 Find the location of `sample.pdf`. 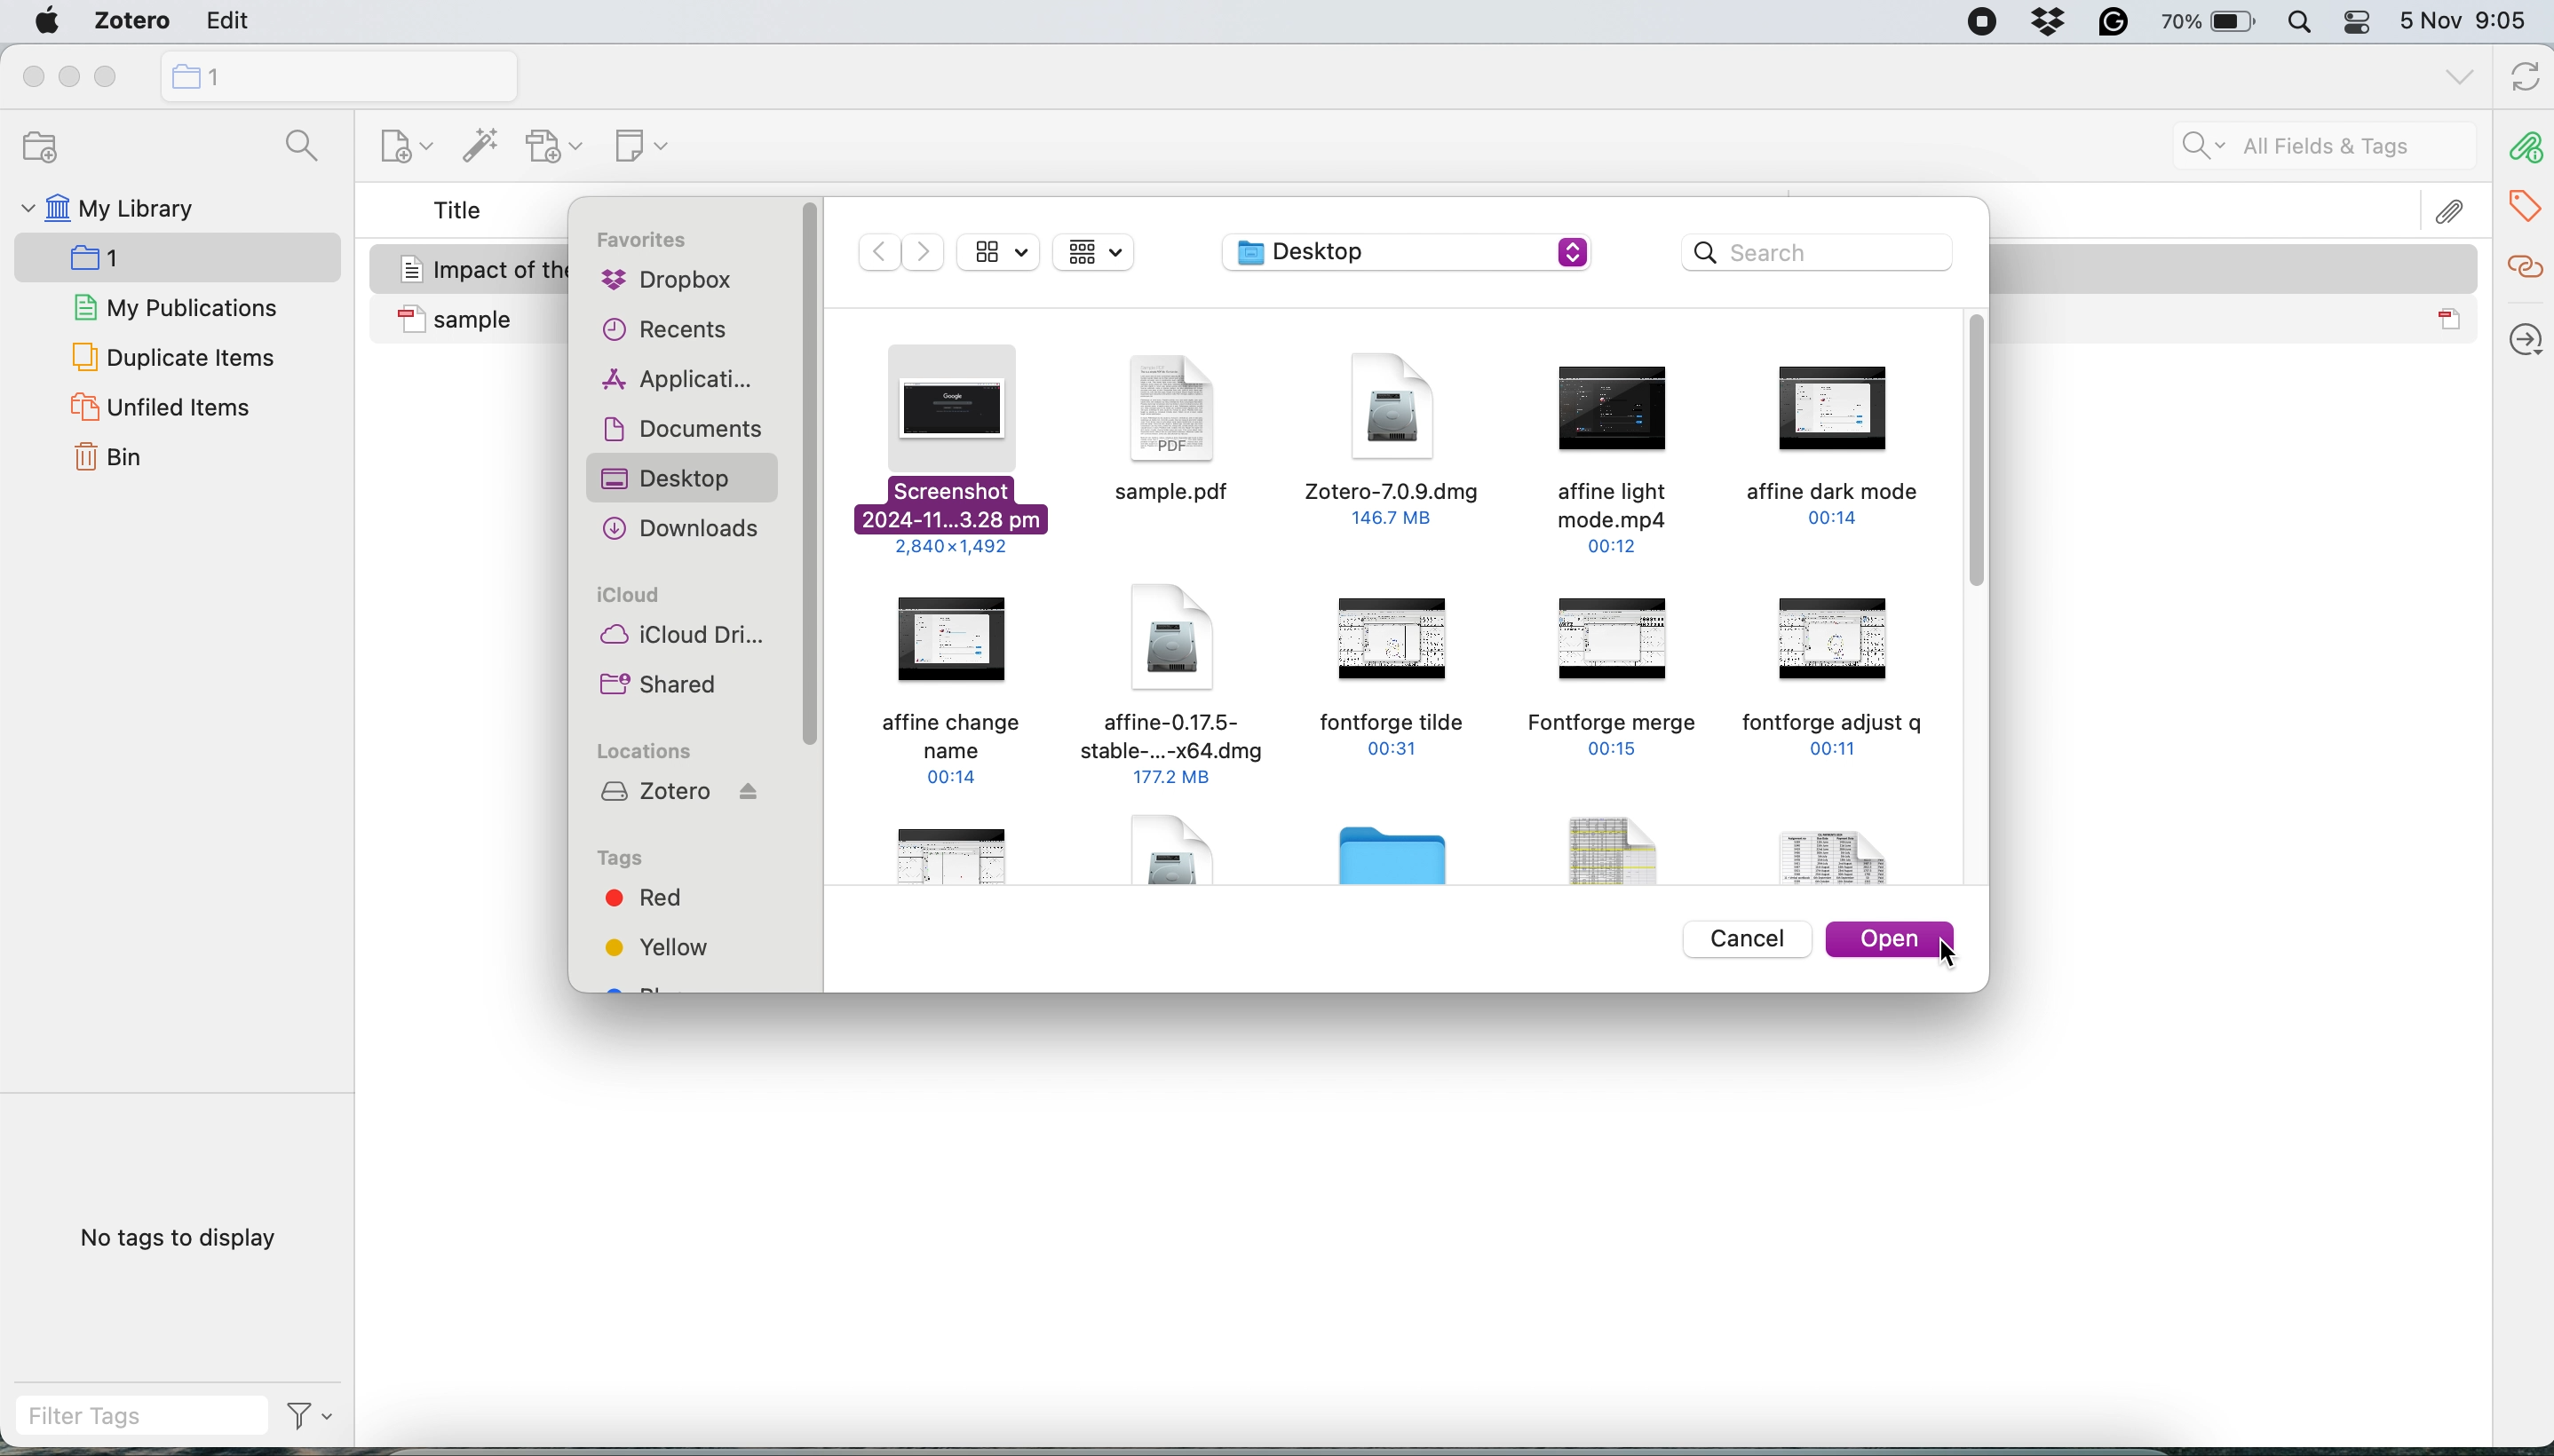

sample.pdf is located at coordinates (1177, 431).